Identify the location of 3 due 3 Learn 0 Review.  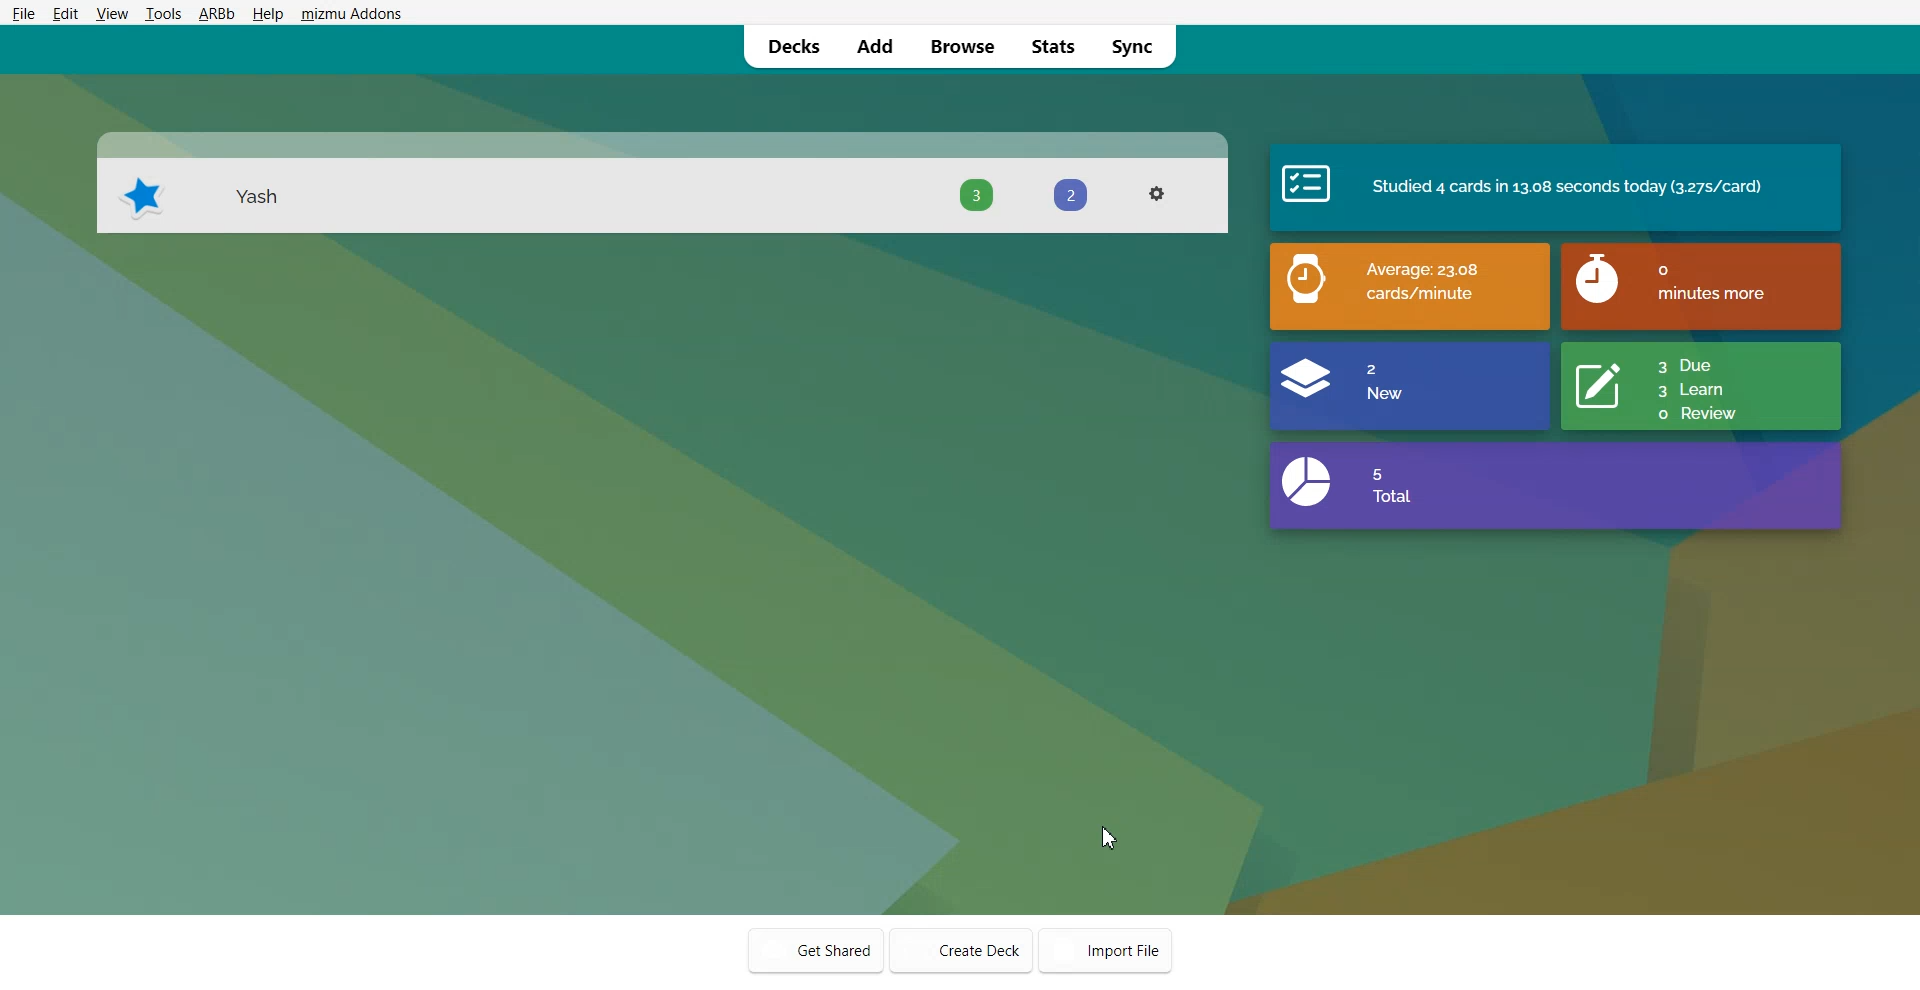
(1703, 386).